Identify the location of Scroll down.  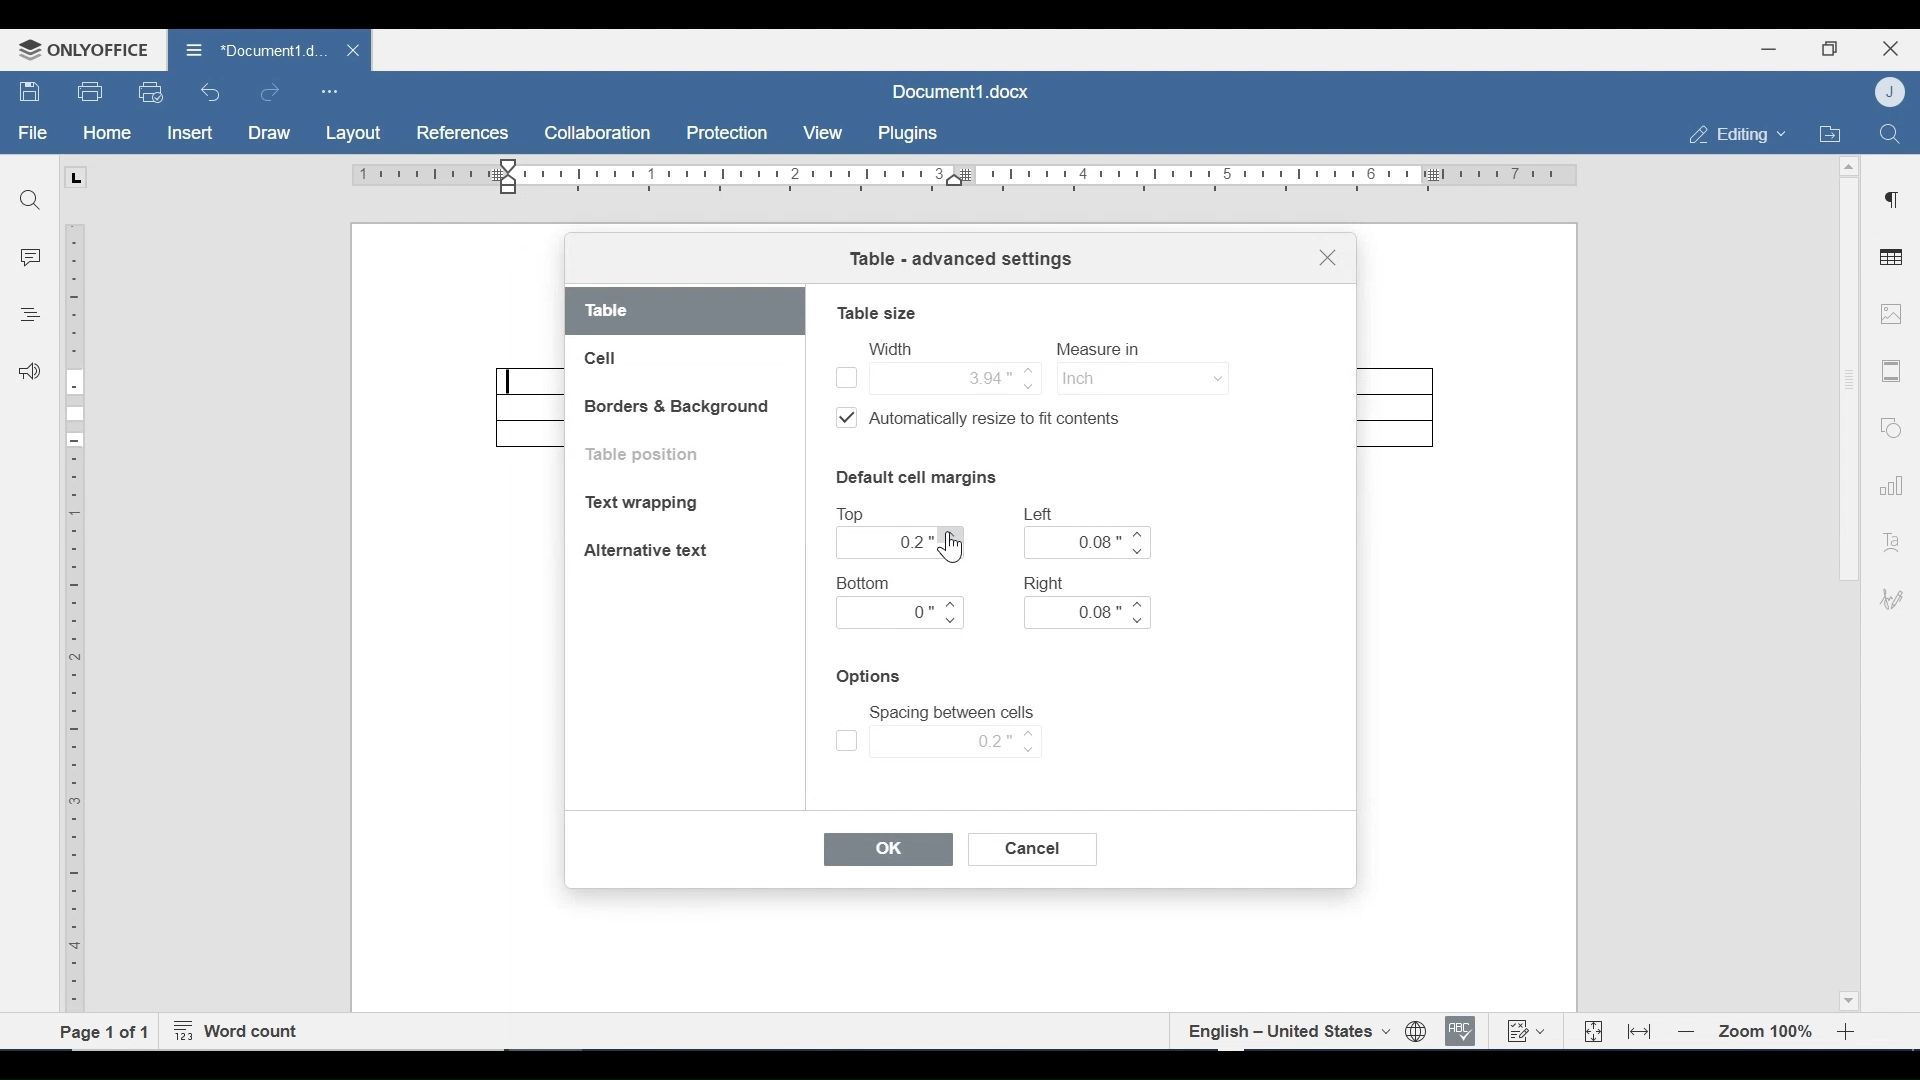
(1847, 998).